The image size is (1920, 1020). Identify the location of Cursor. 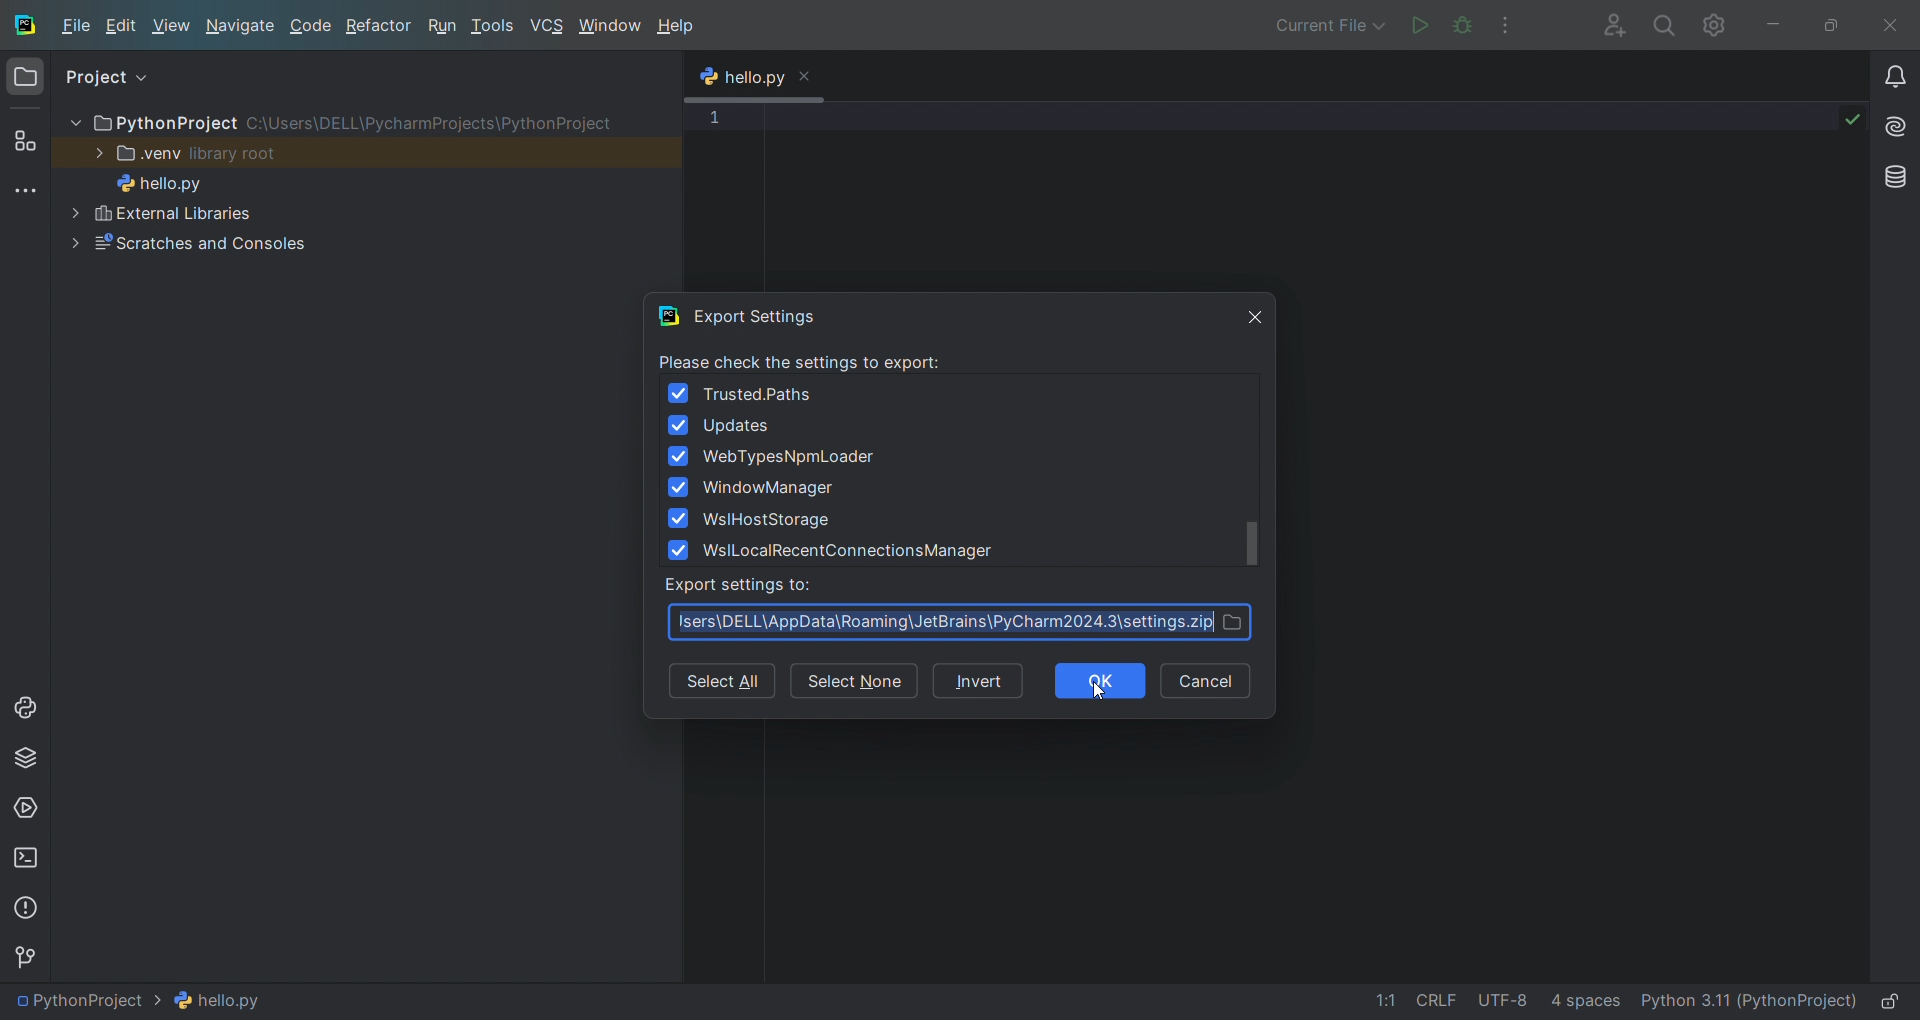
(1099, 693).